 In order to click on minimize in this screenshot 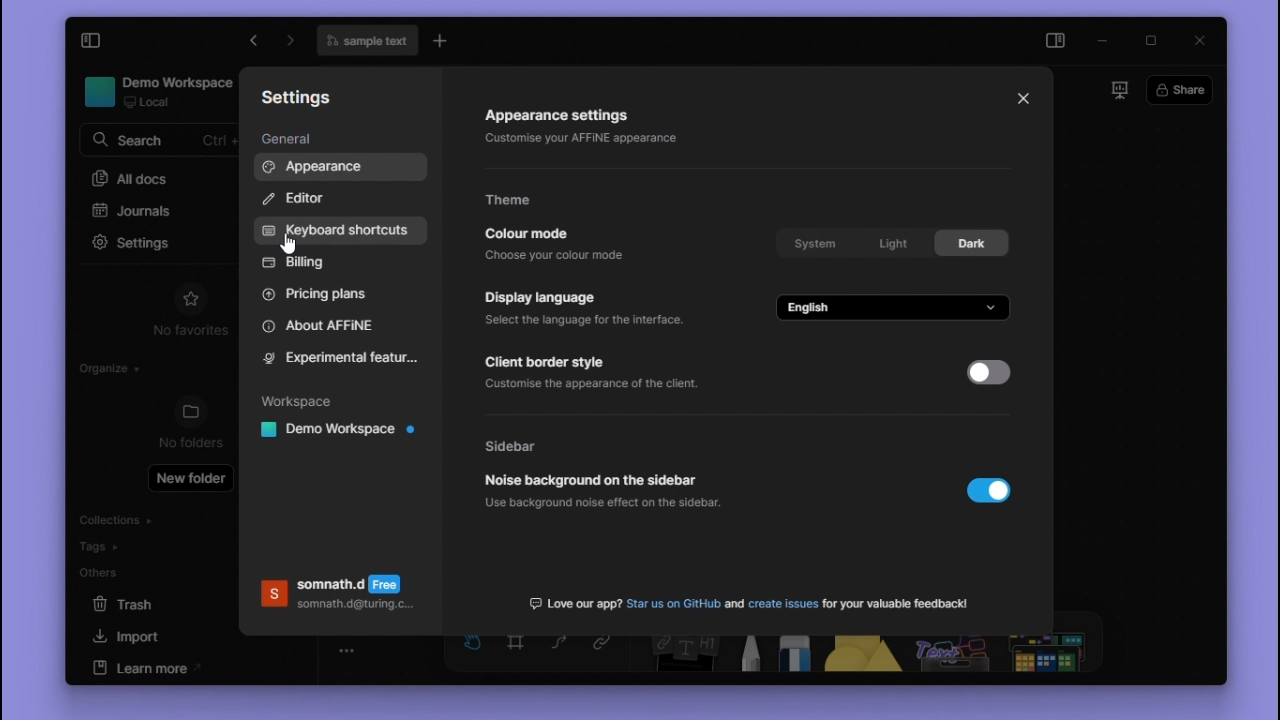, I will do `click(1106, 37)`.